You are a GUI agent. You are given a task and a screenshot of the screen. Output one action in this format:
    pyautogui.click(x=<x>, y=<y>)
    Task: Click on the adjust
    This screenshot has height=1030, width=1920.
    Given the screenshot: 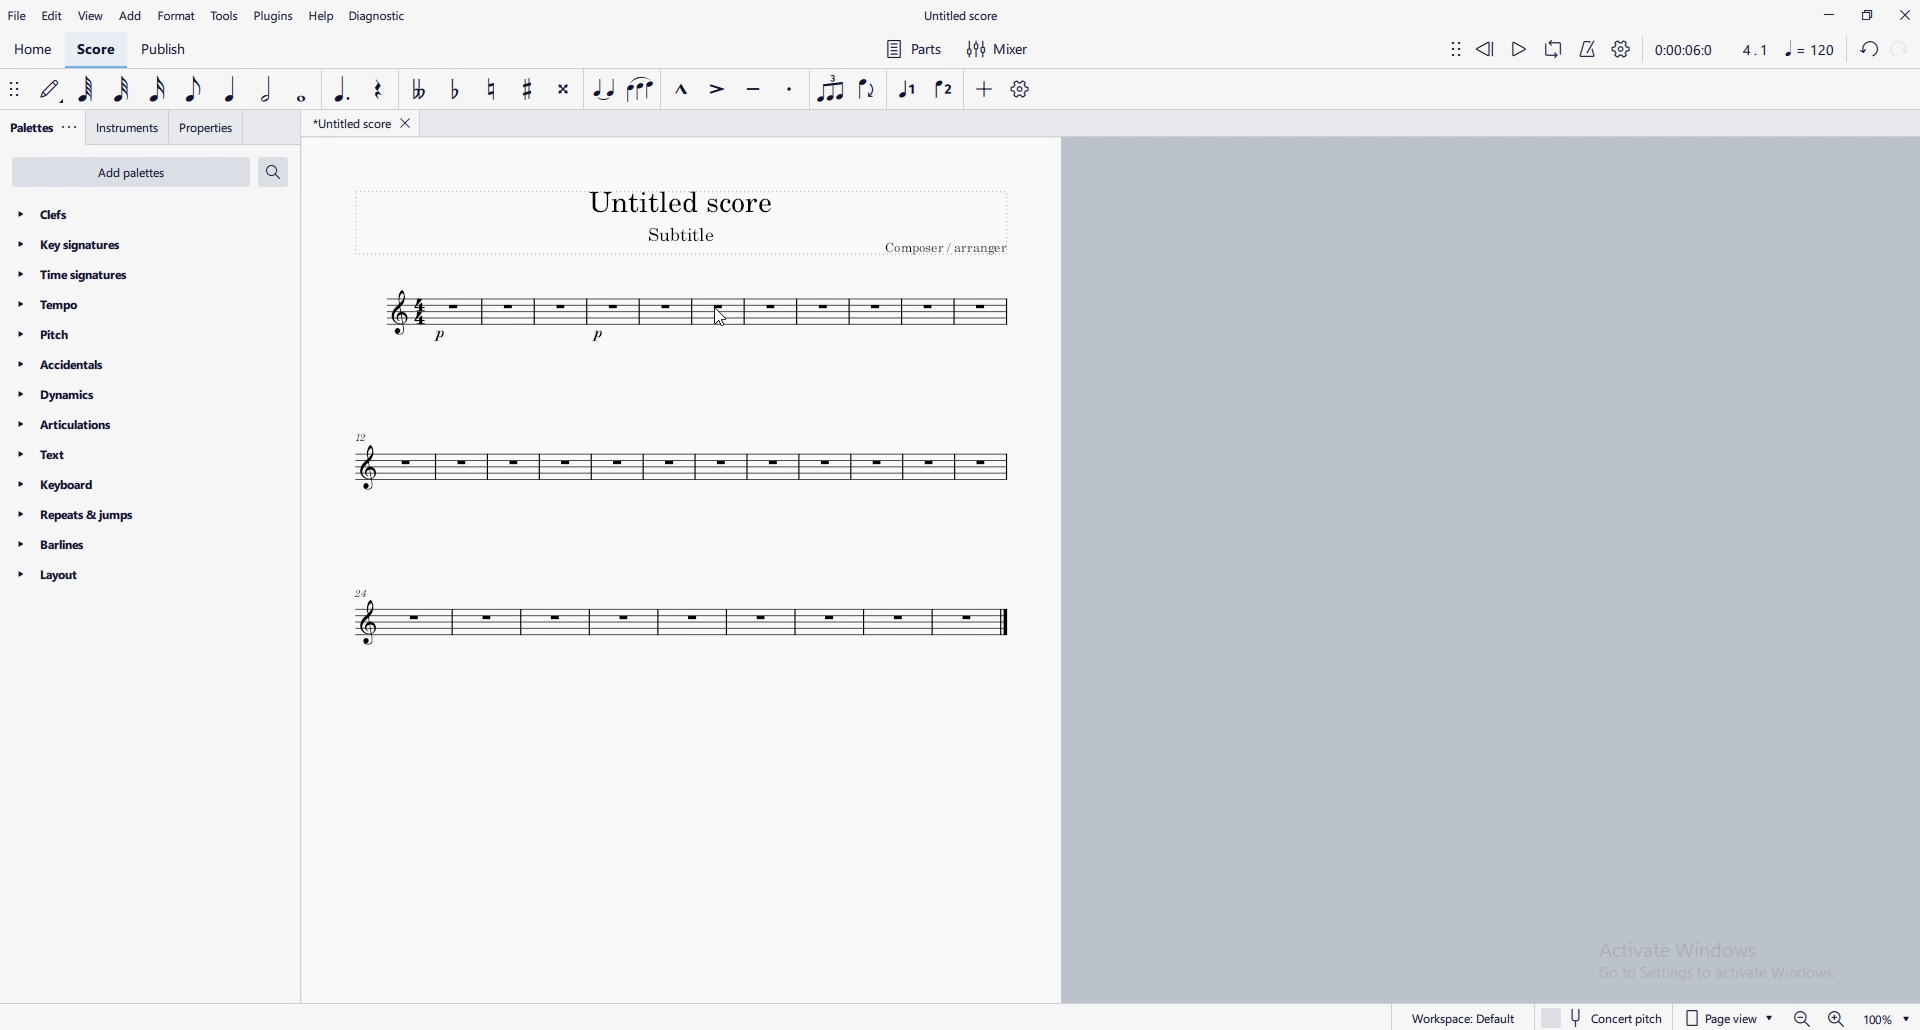 What is the action you would take?
    pyautogui.click(x=17, y=90)
    